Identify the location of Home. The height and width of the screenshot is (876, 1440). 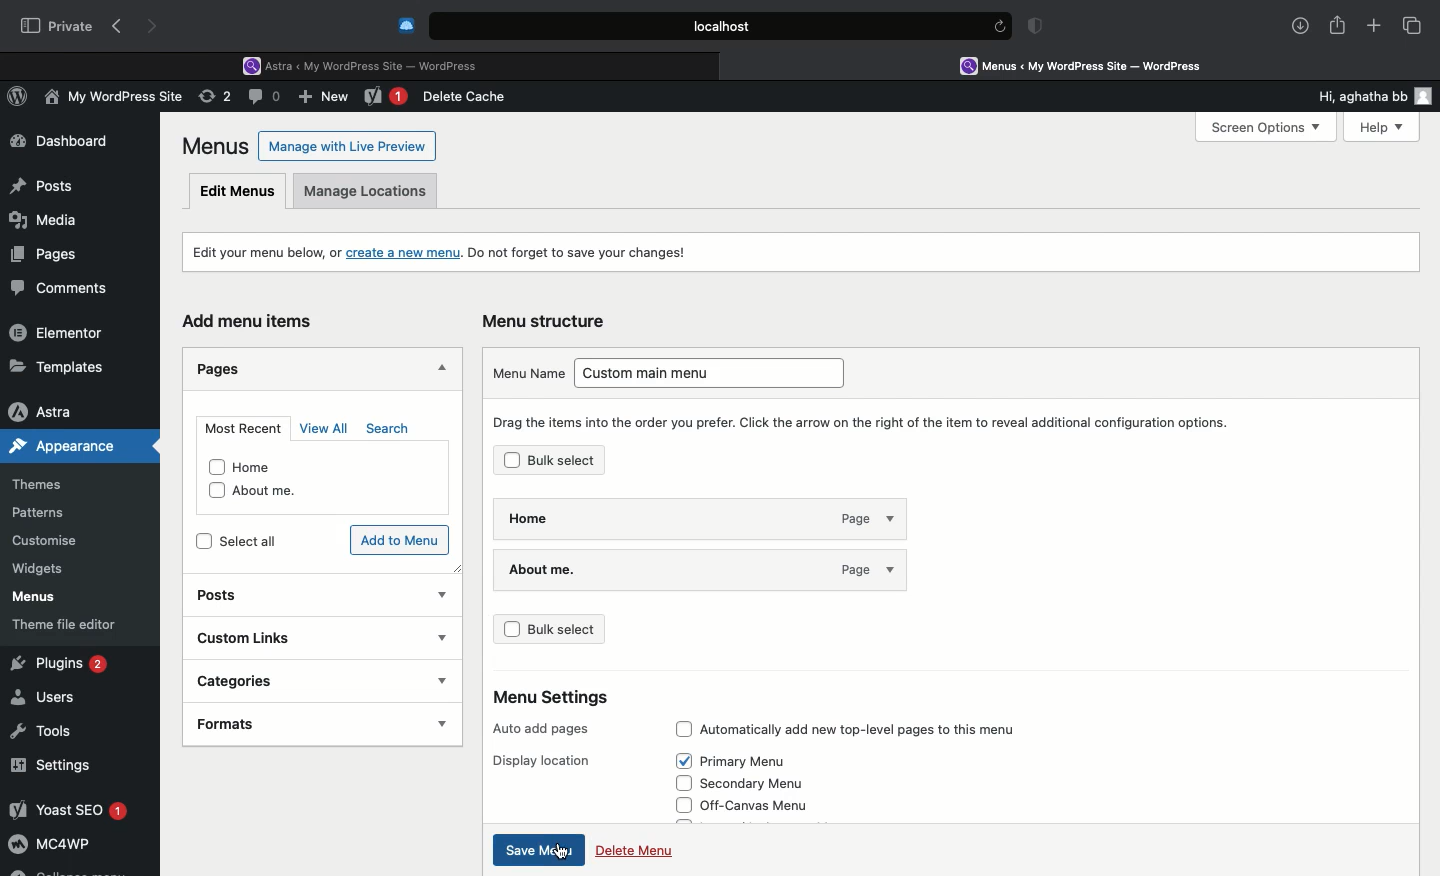
(267, 462).